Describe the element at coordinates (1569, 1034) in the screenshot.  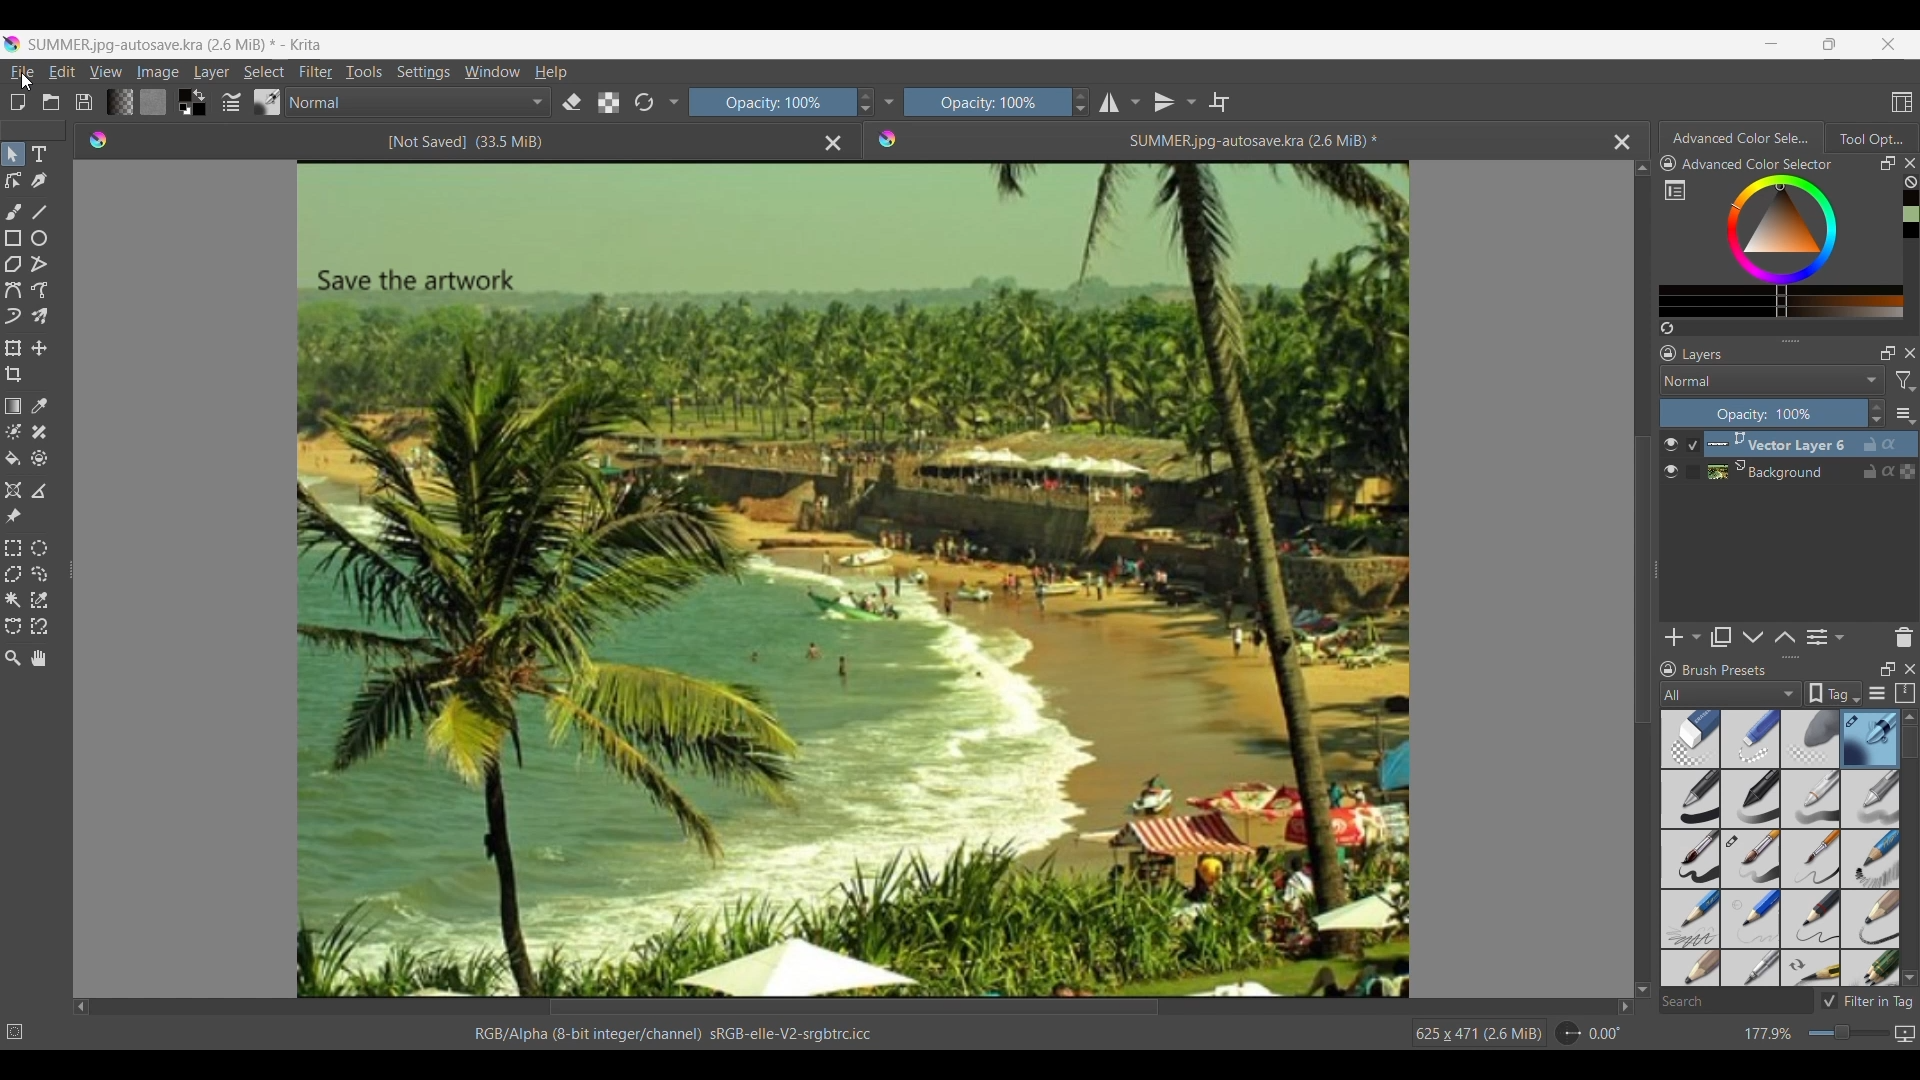
I see `Dial to change rotation` at that location.